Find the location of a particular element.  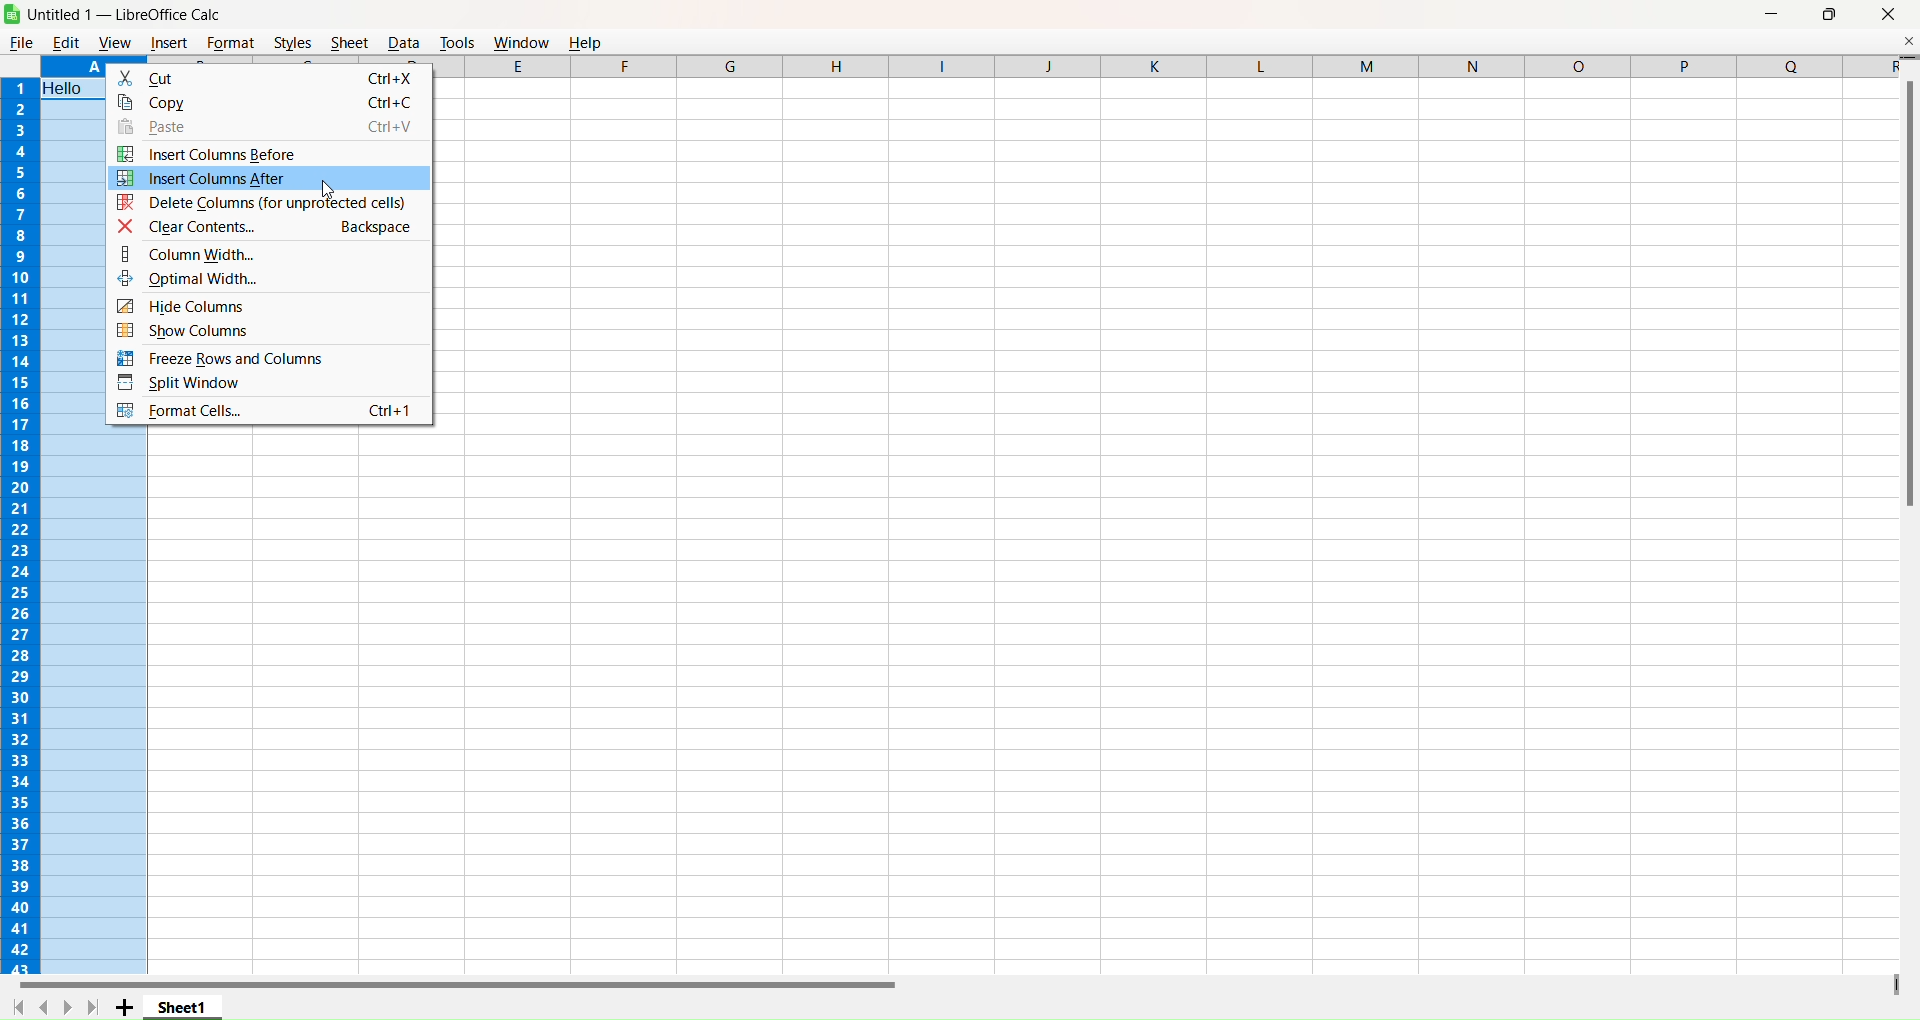

Maximize is located at coordinates (1831, 15).